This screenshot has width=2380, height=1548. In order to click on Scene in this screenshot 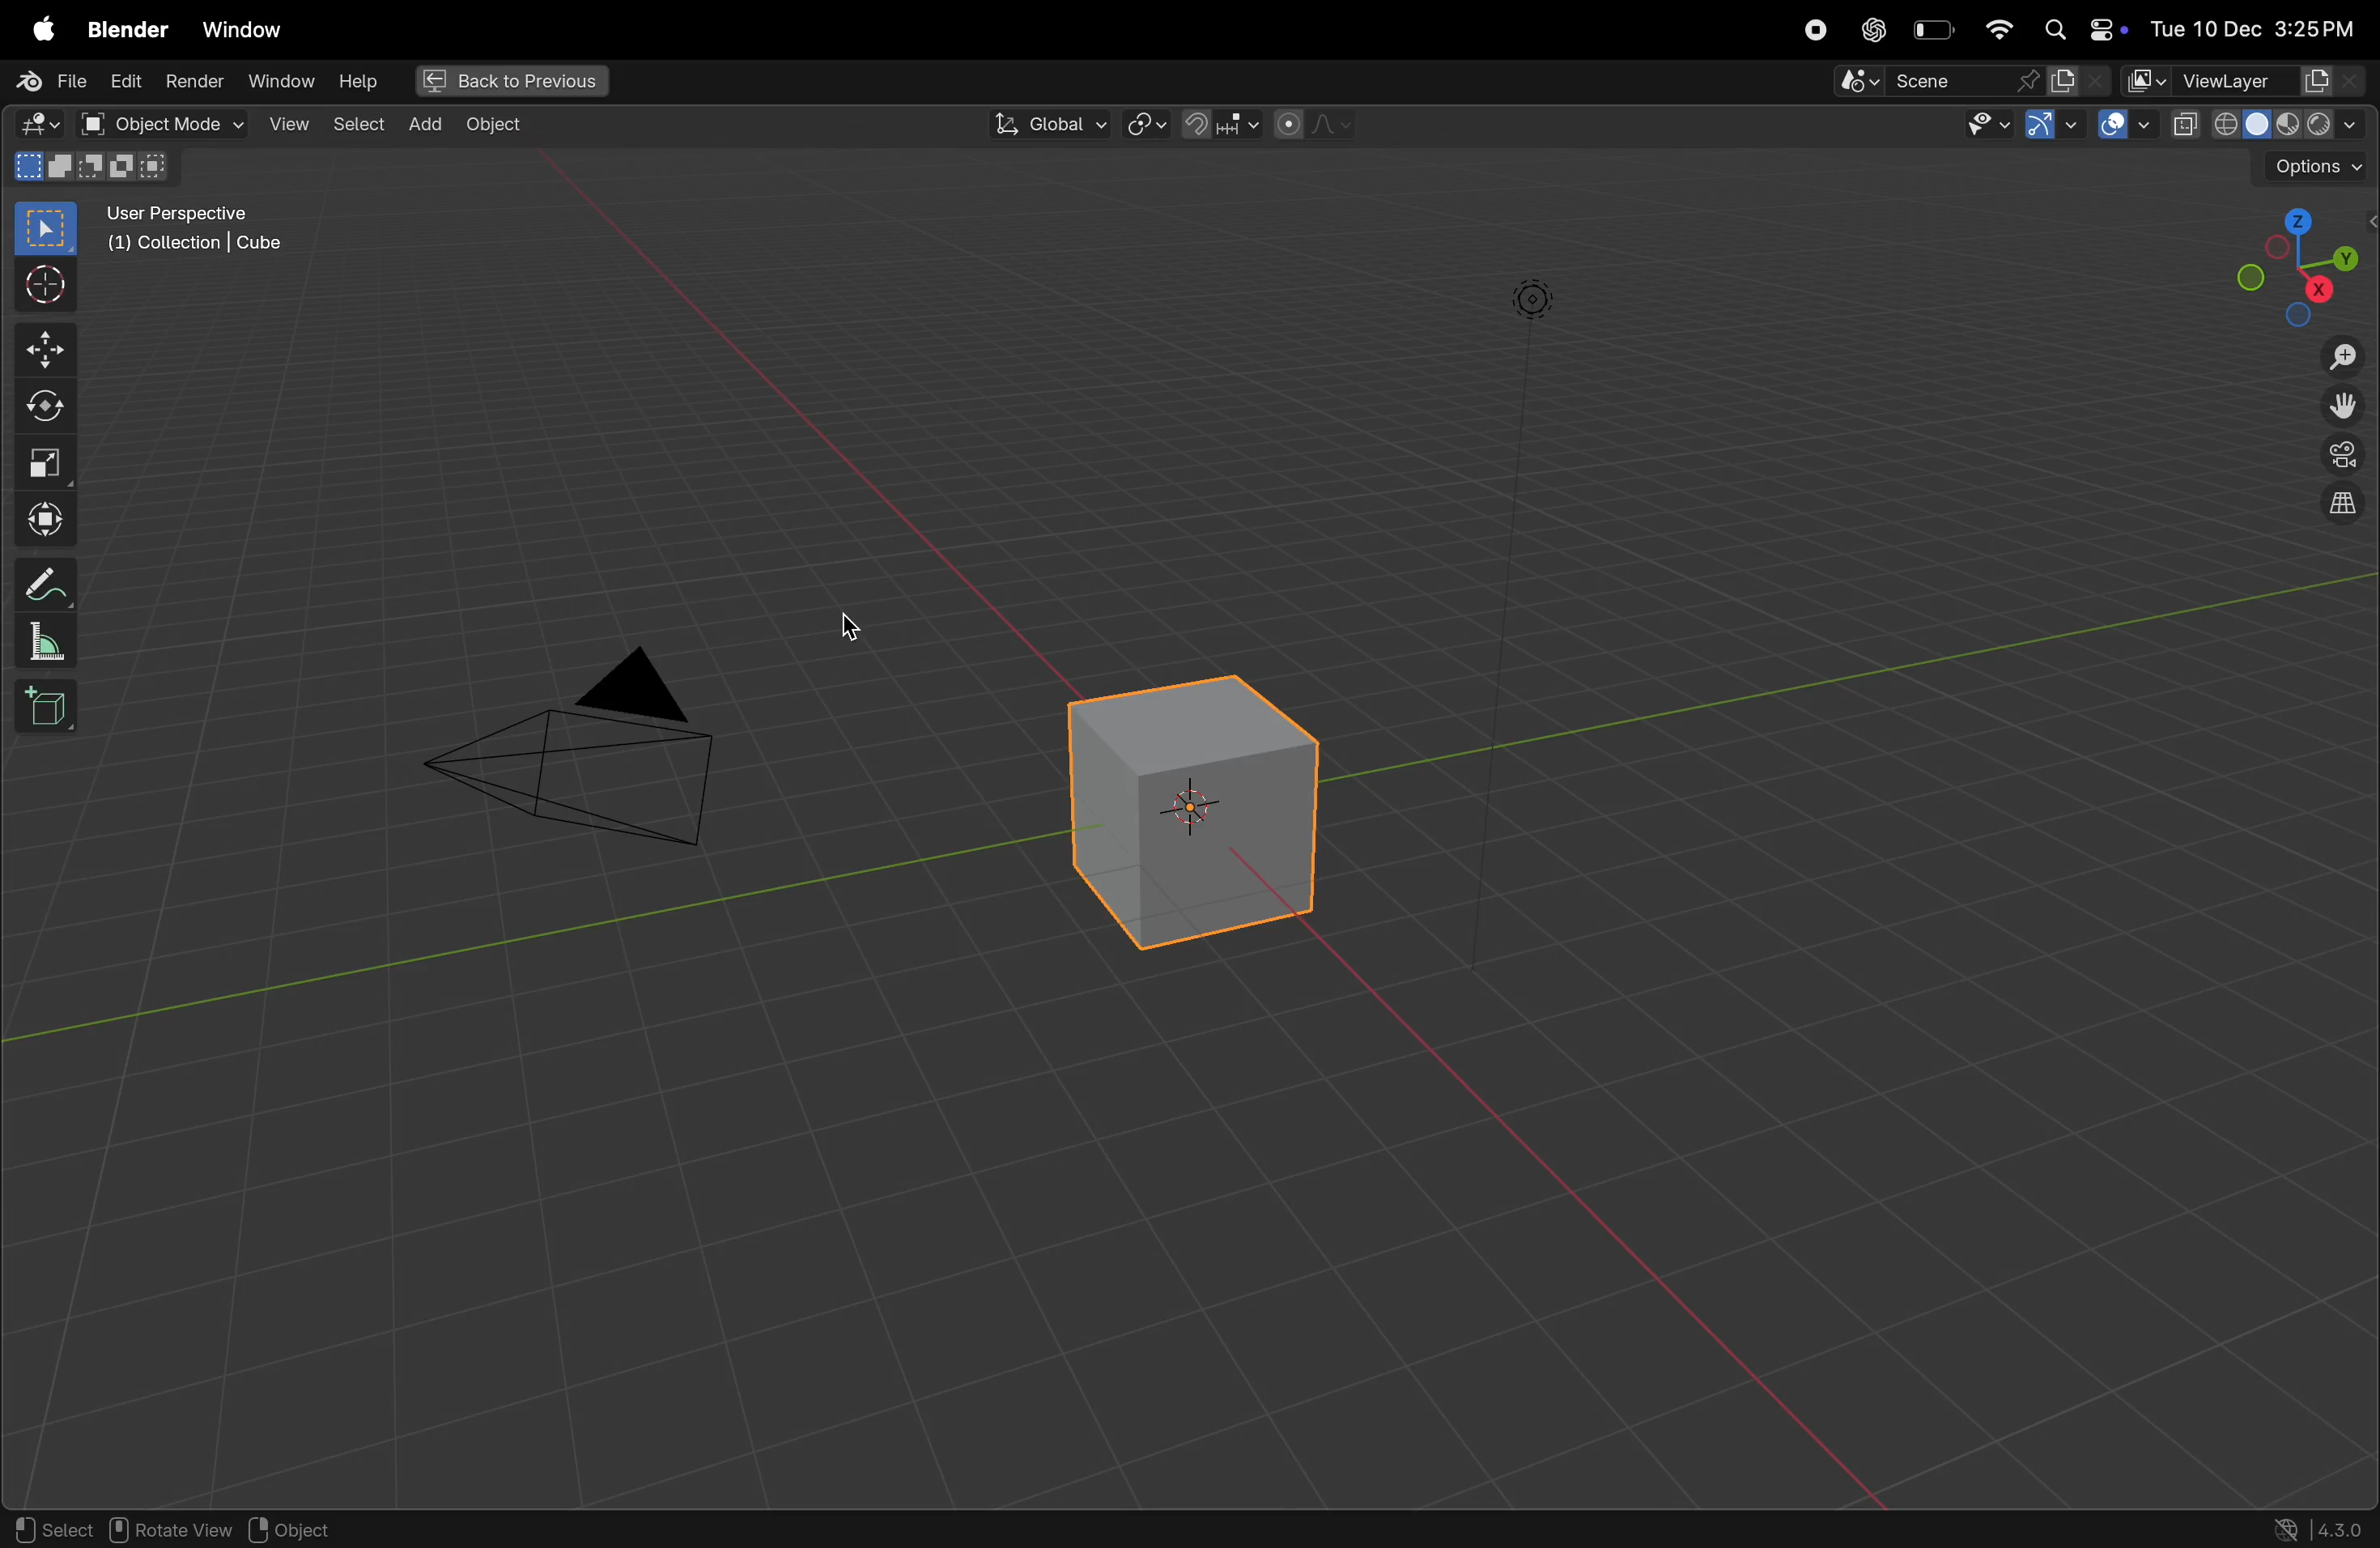, I will do `click(1973, 81)`.